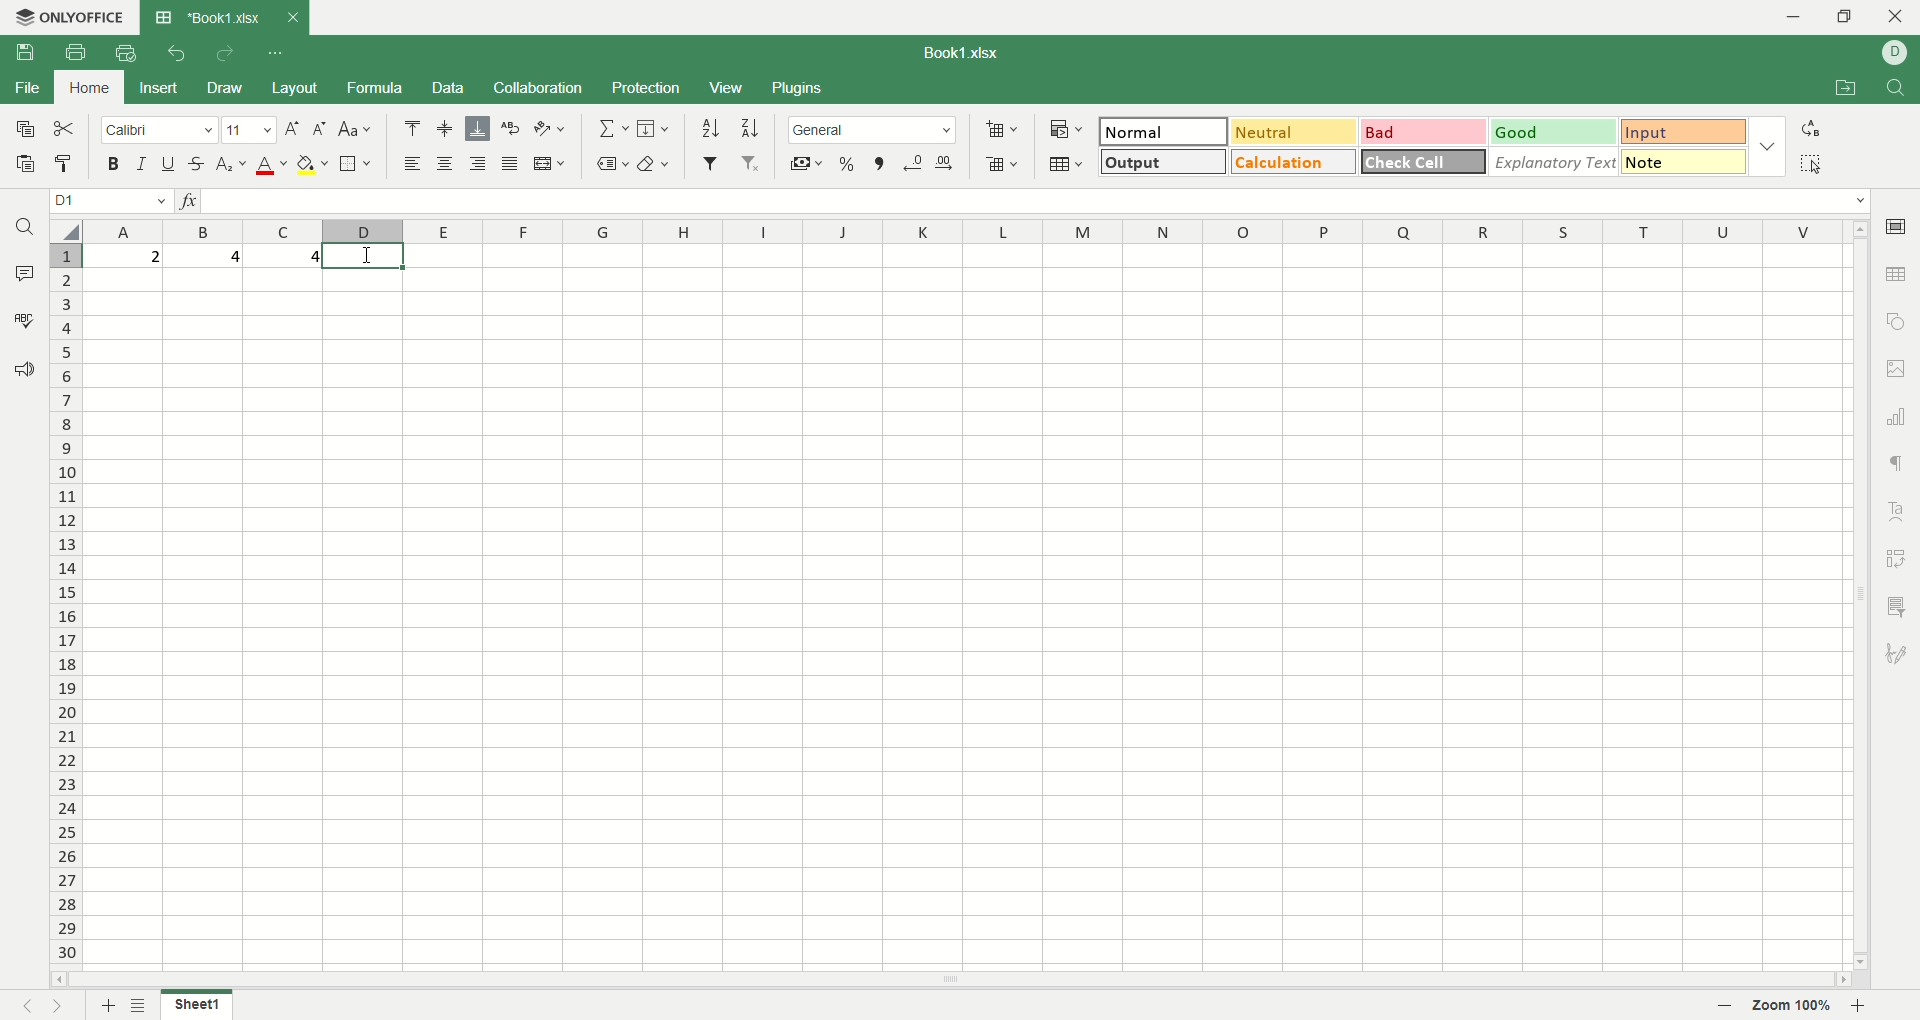 This screenshot has width=1920, height=1020. What do you see at coordinates (357, 162) in the screenshot?
I see `border` at bounding box center [357, 162].